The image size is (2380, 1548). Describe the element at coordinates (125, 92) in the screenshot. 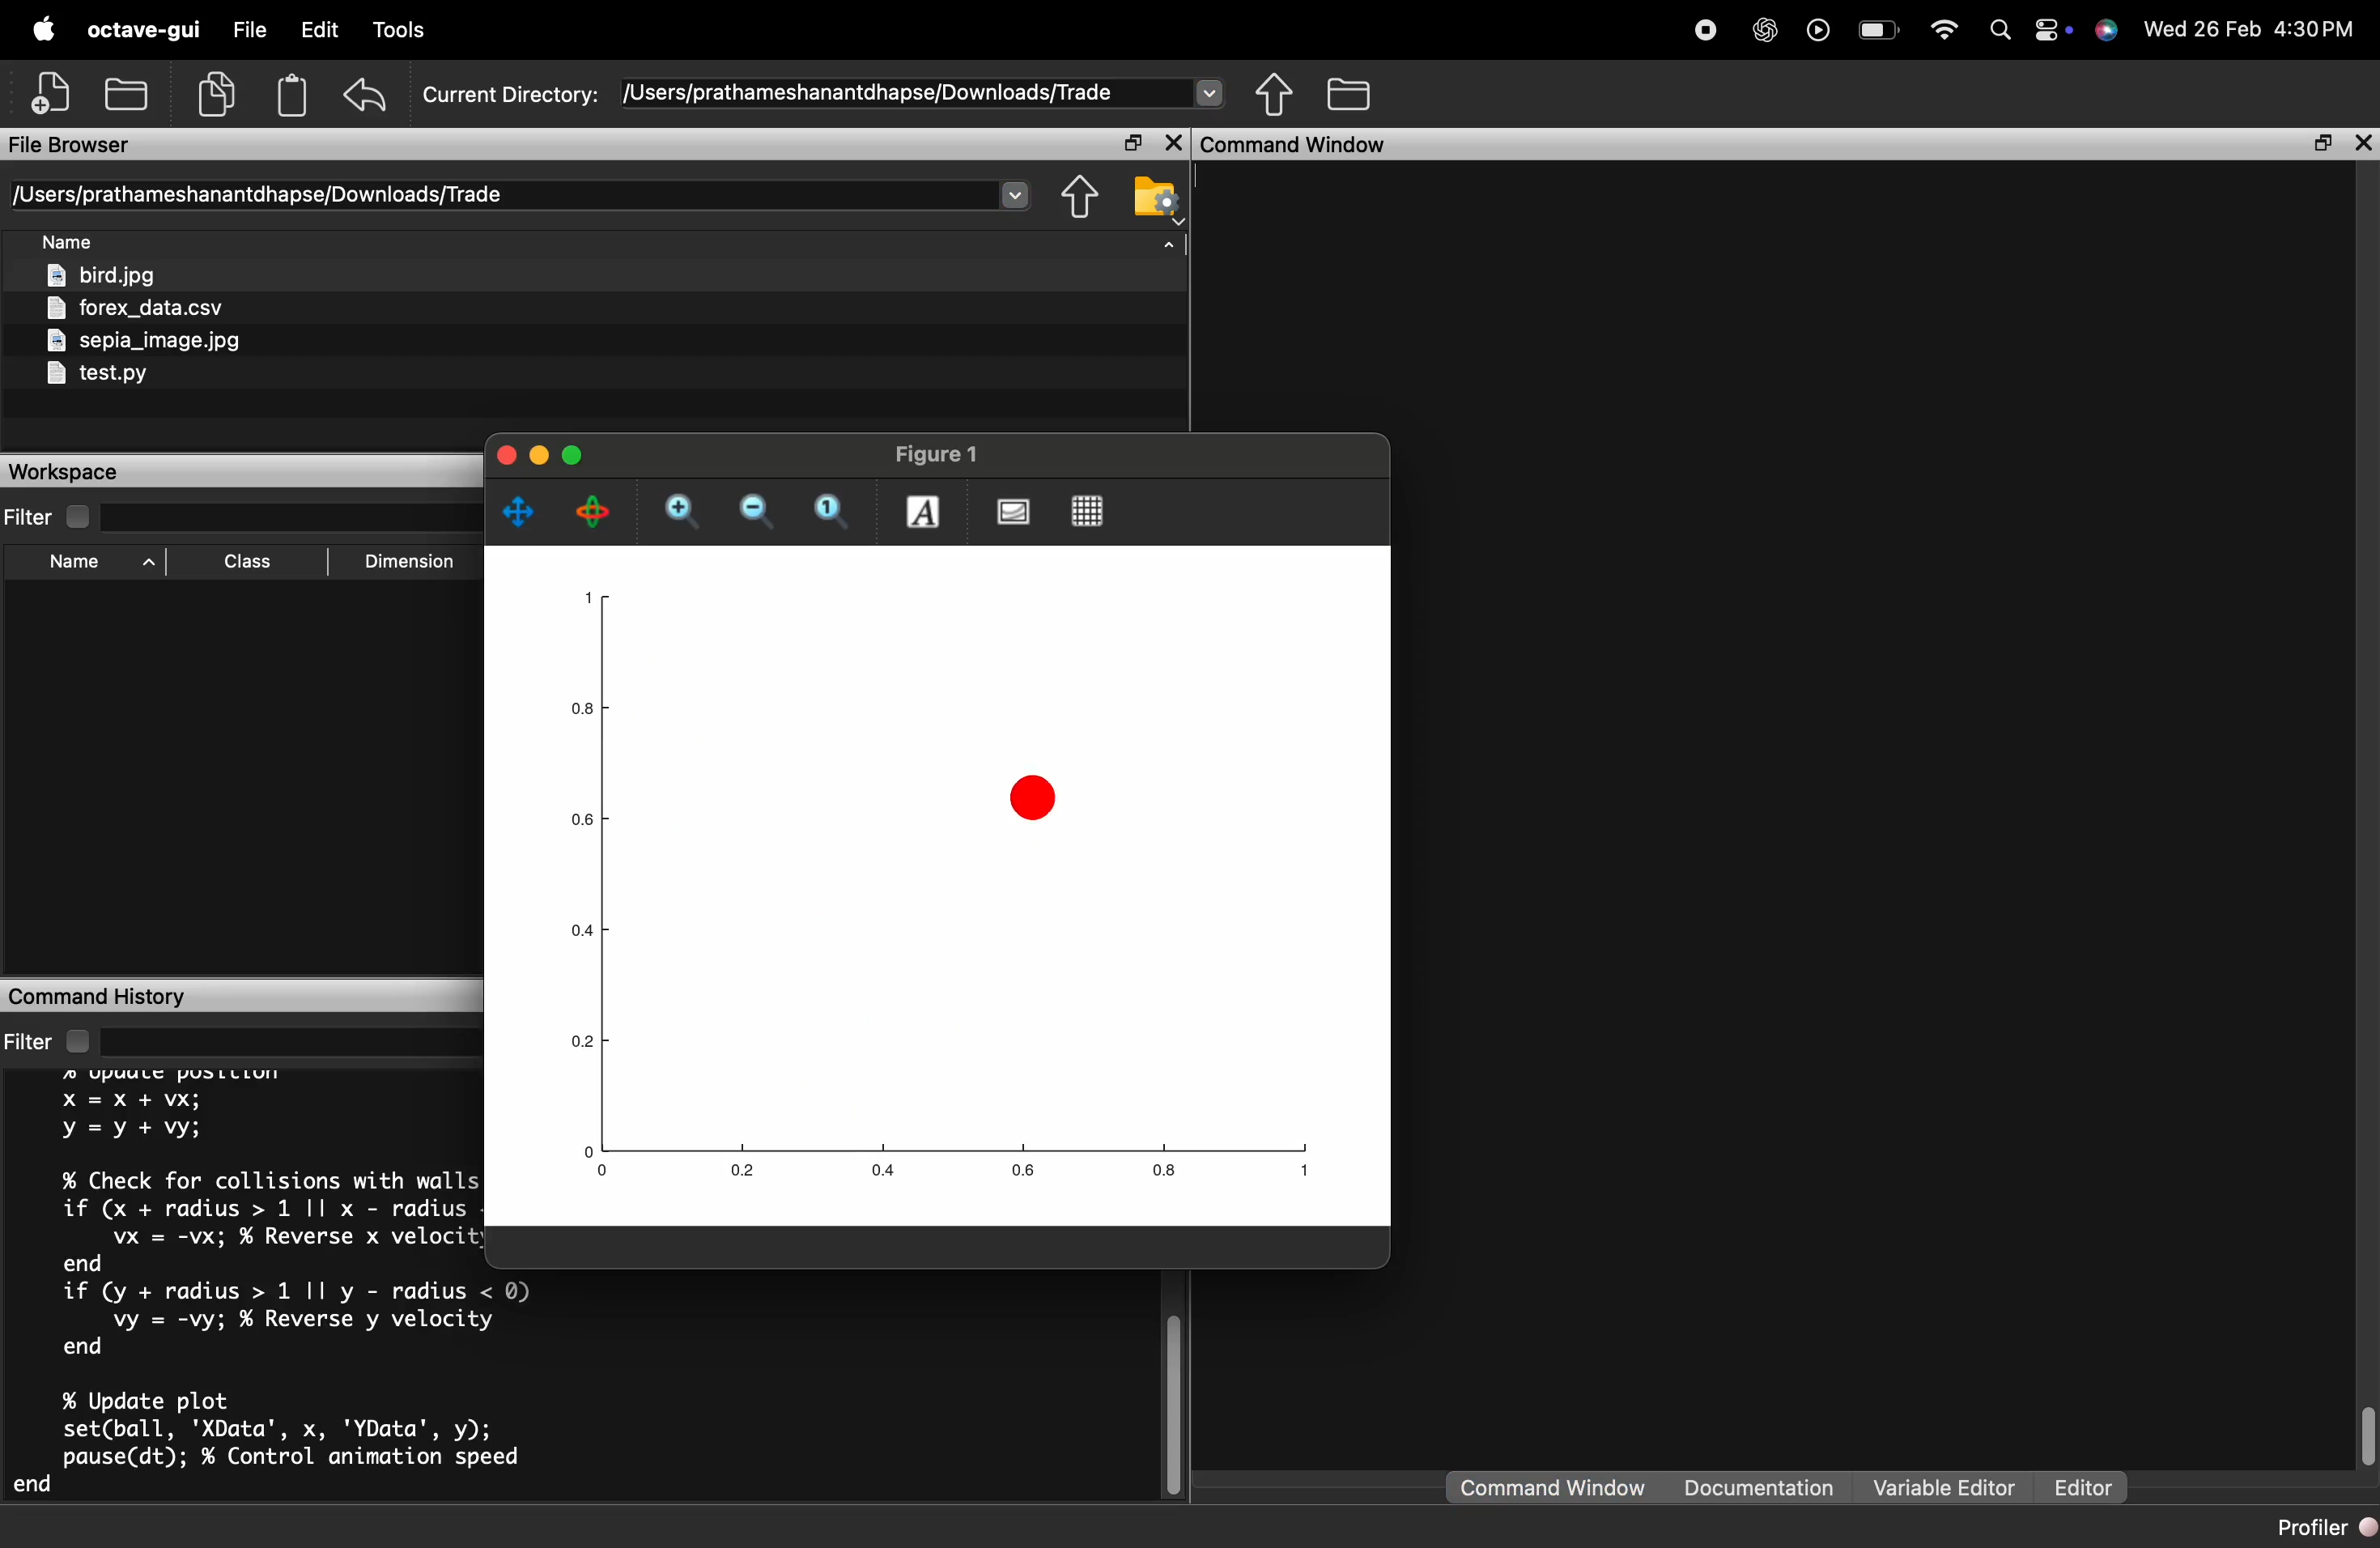

I see `add folder` at that location.